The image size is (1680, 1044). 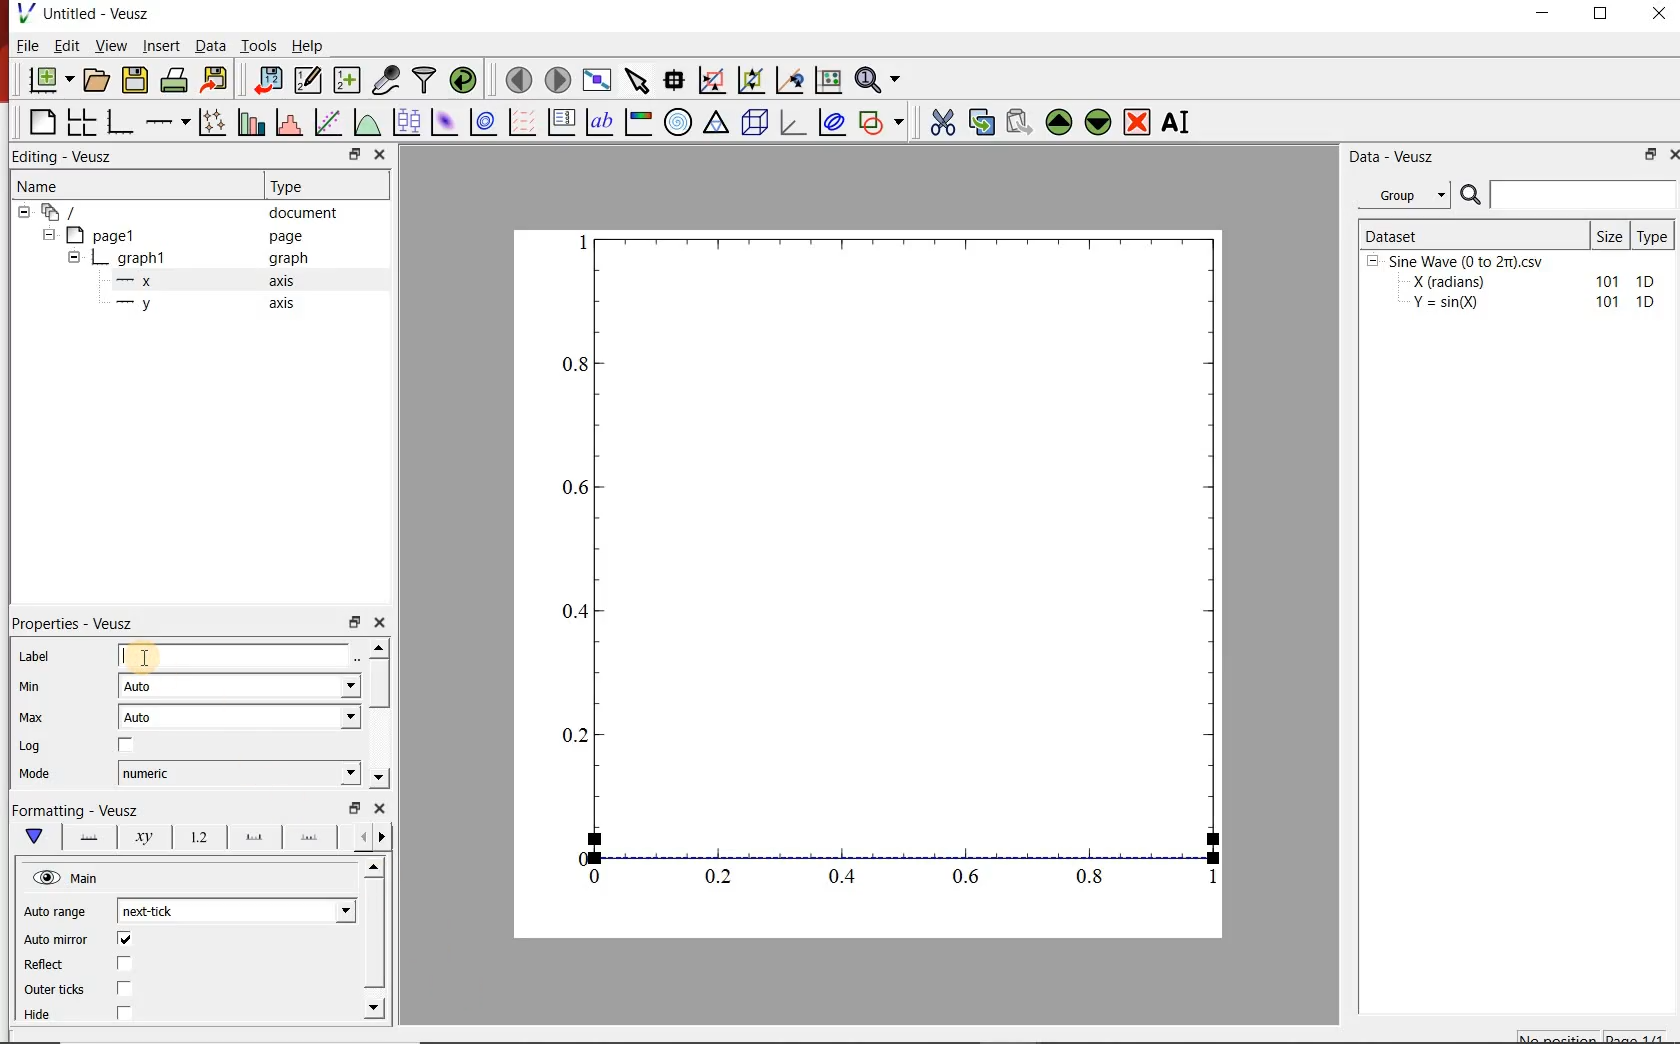 What do you see at coordinates (1542, 14) in the screenshot?
I see `Minimize` at bounding box center [1542, 14].